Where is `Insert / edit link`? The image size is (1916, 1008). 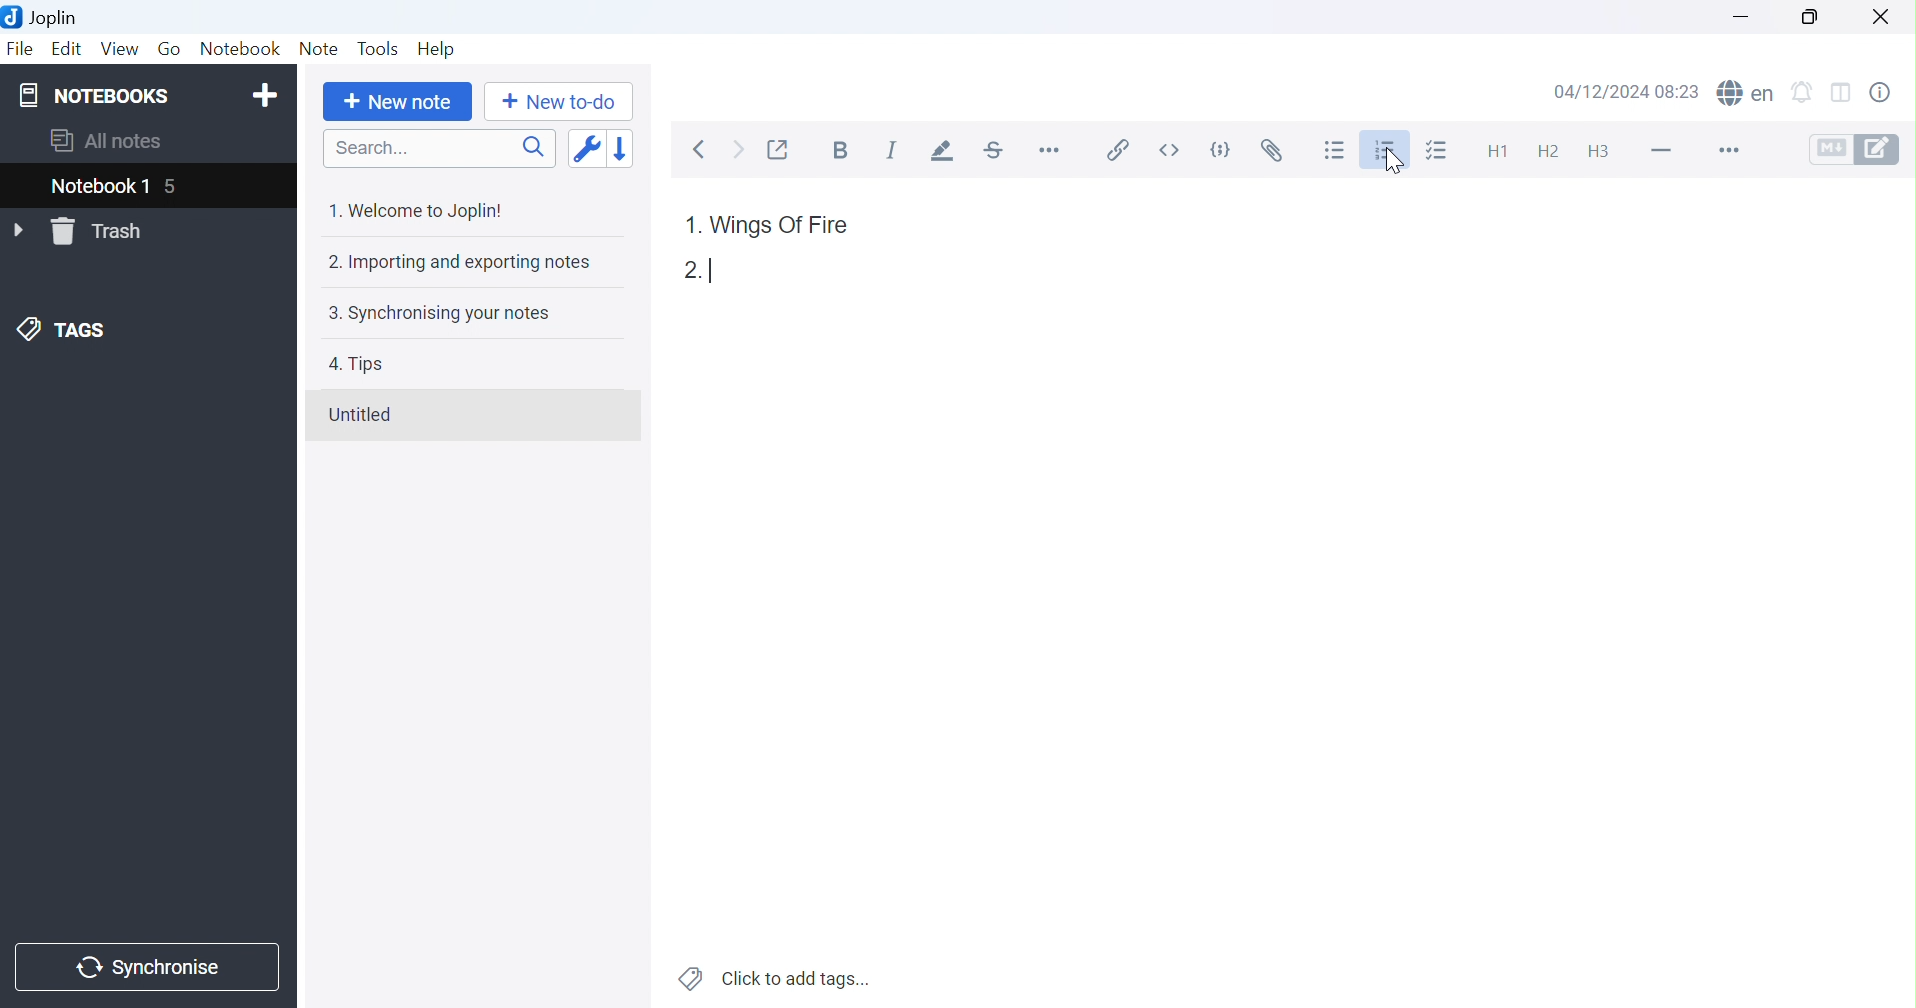 Insert / edit link is located at coordinates (1117, 154).